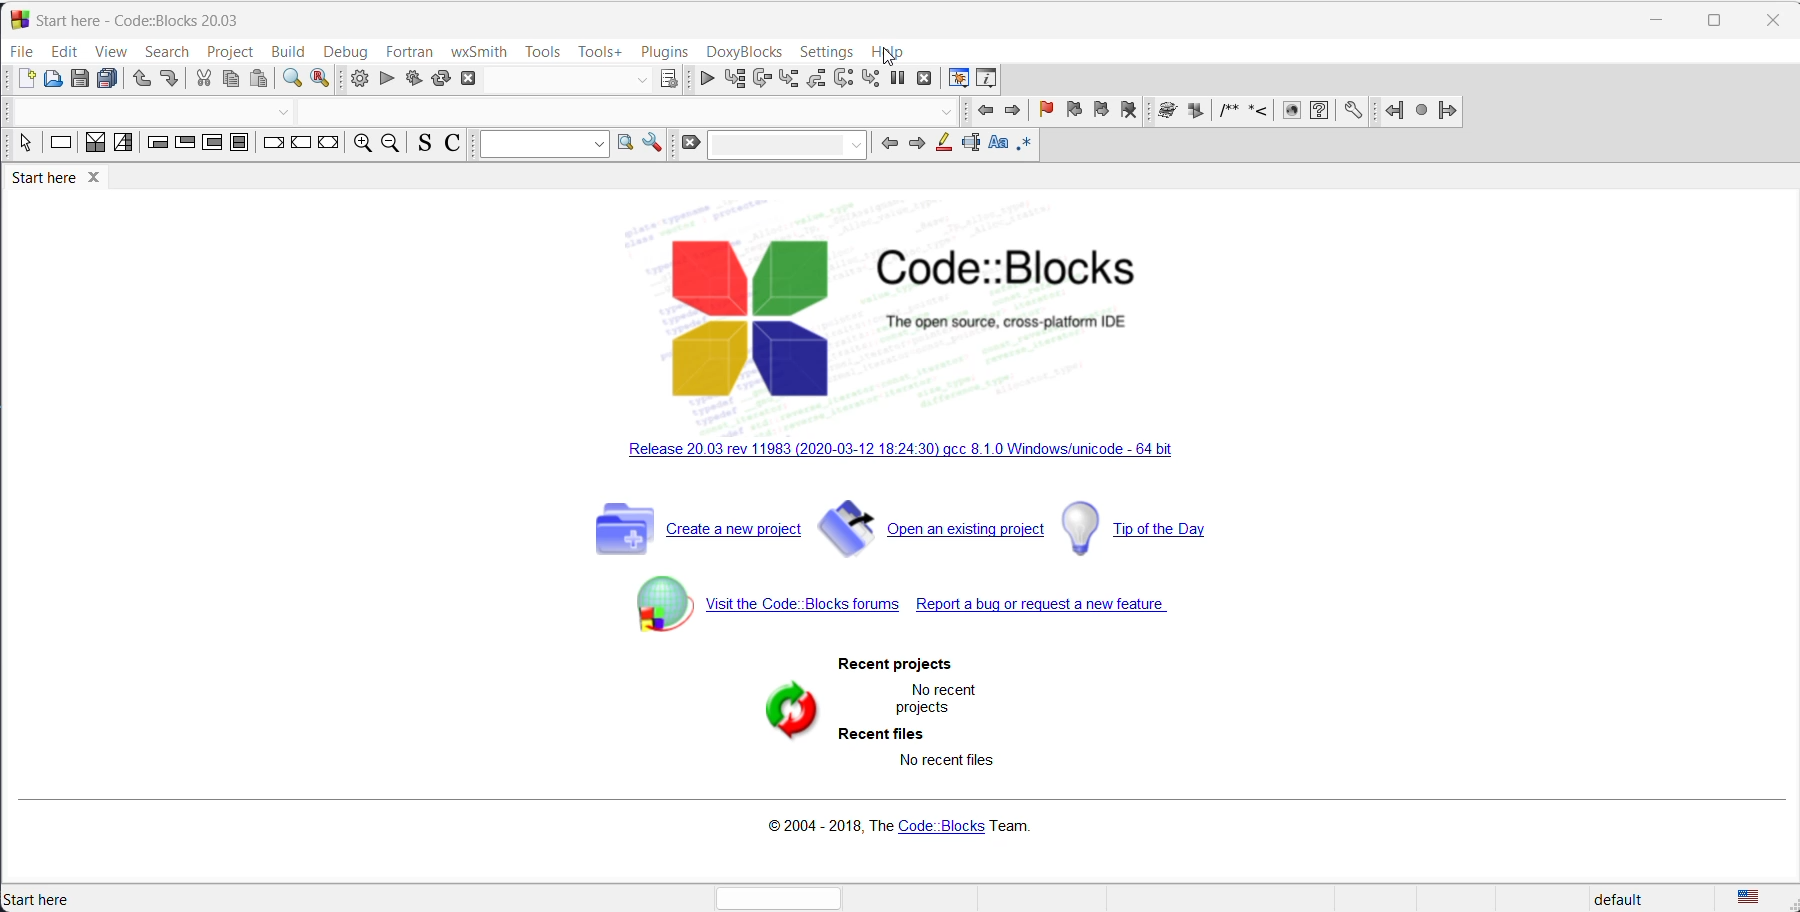  I want to click on dropdown, so click(283, 110).